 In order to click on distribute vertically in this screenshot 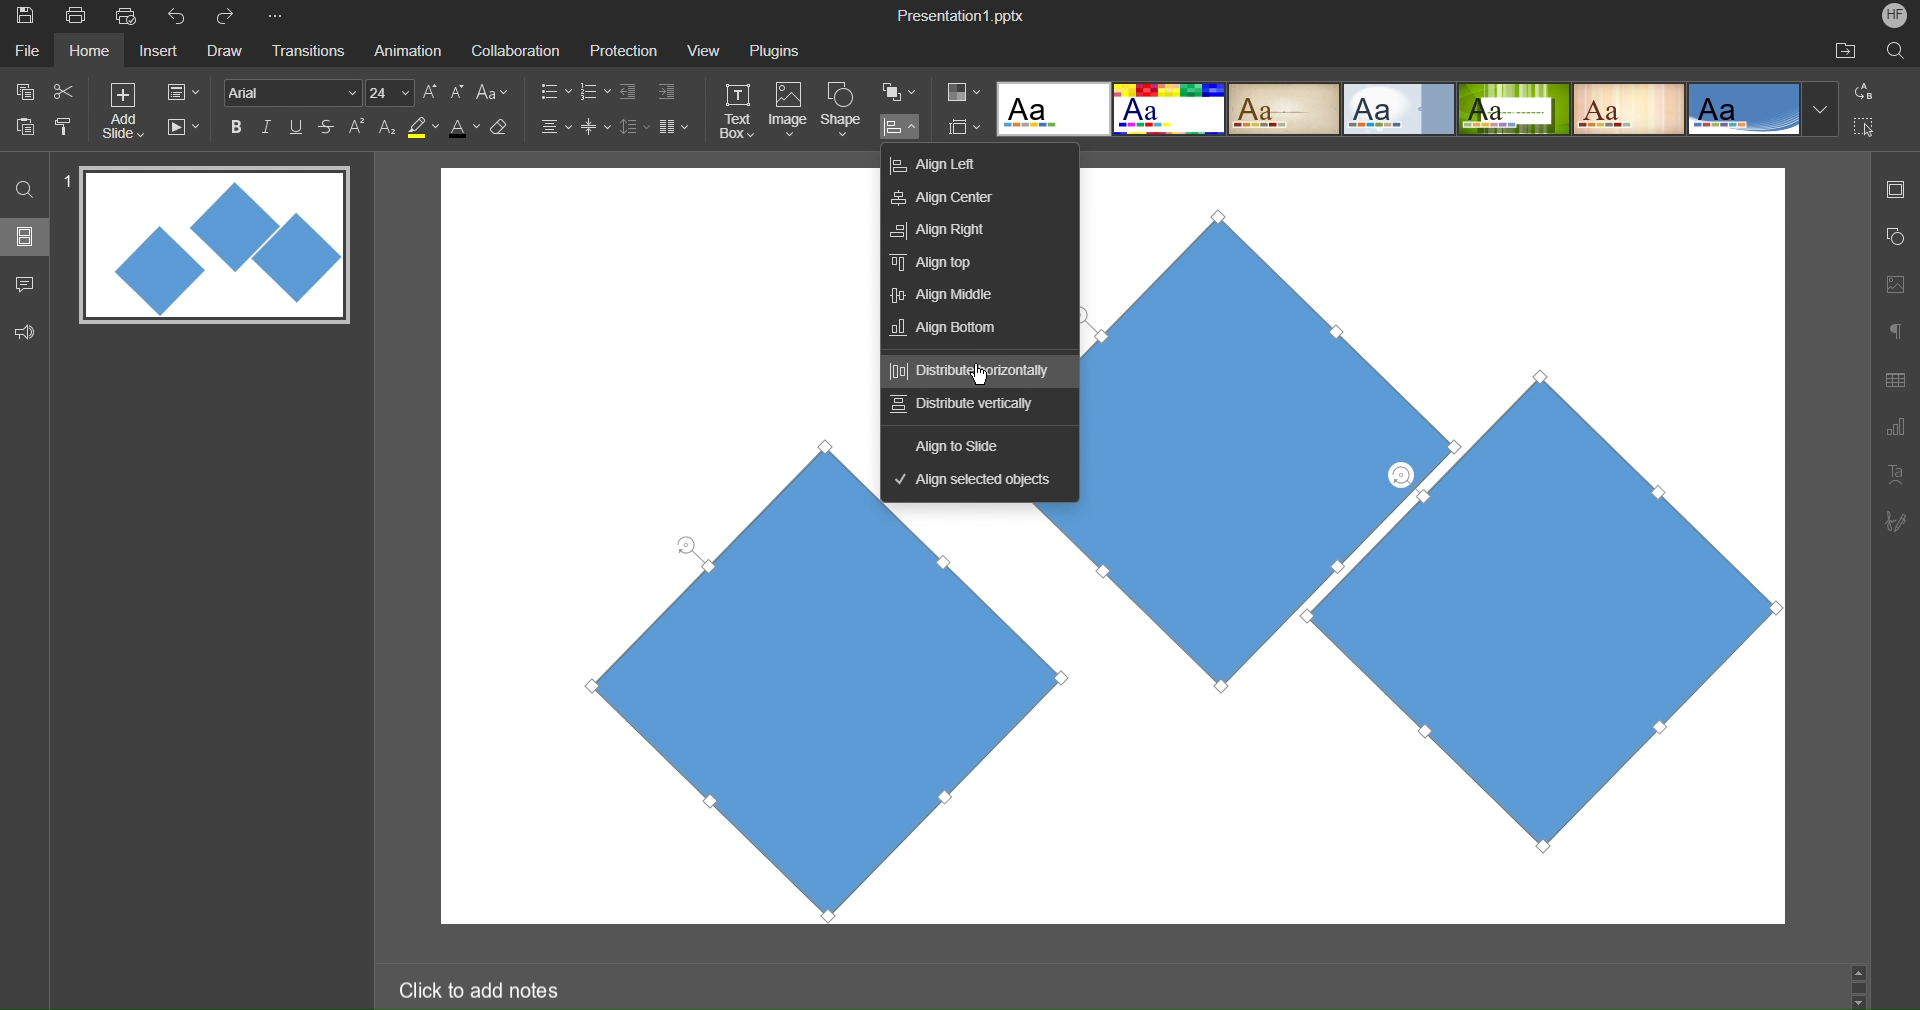, I will do `click(972, 403)`.